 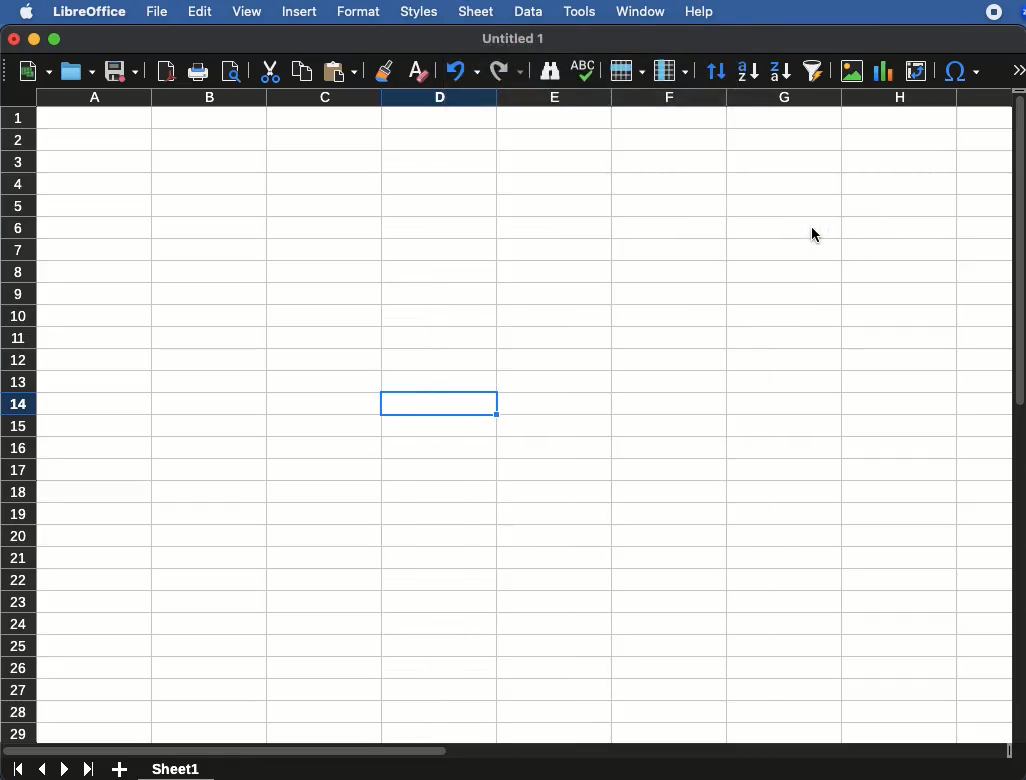 I want to click on help, so click(x=700, y=12).